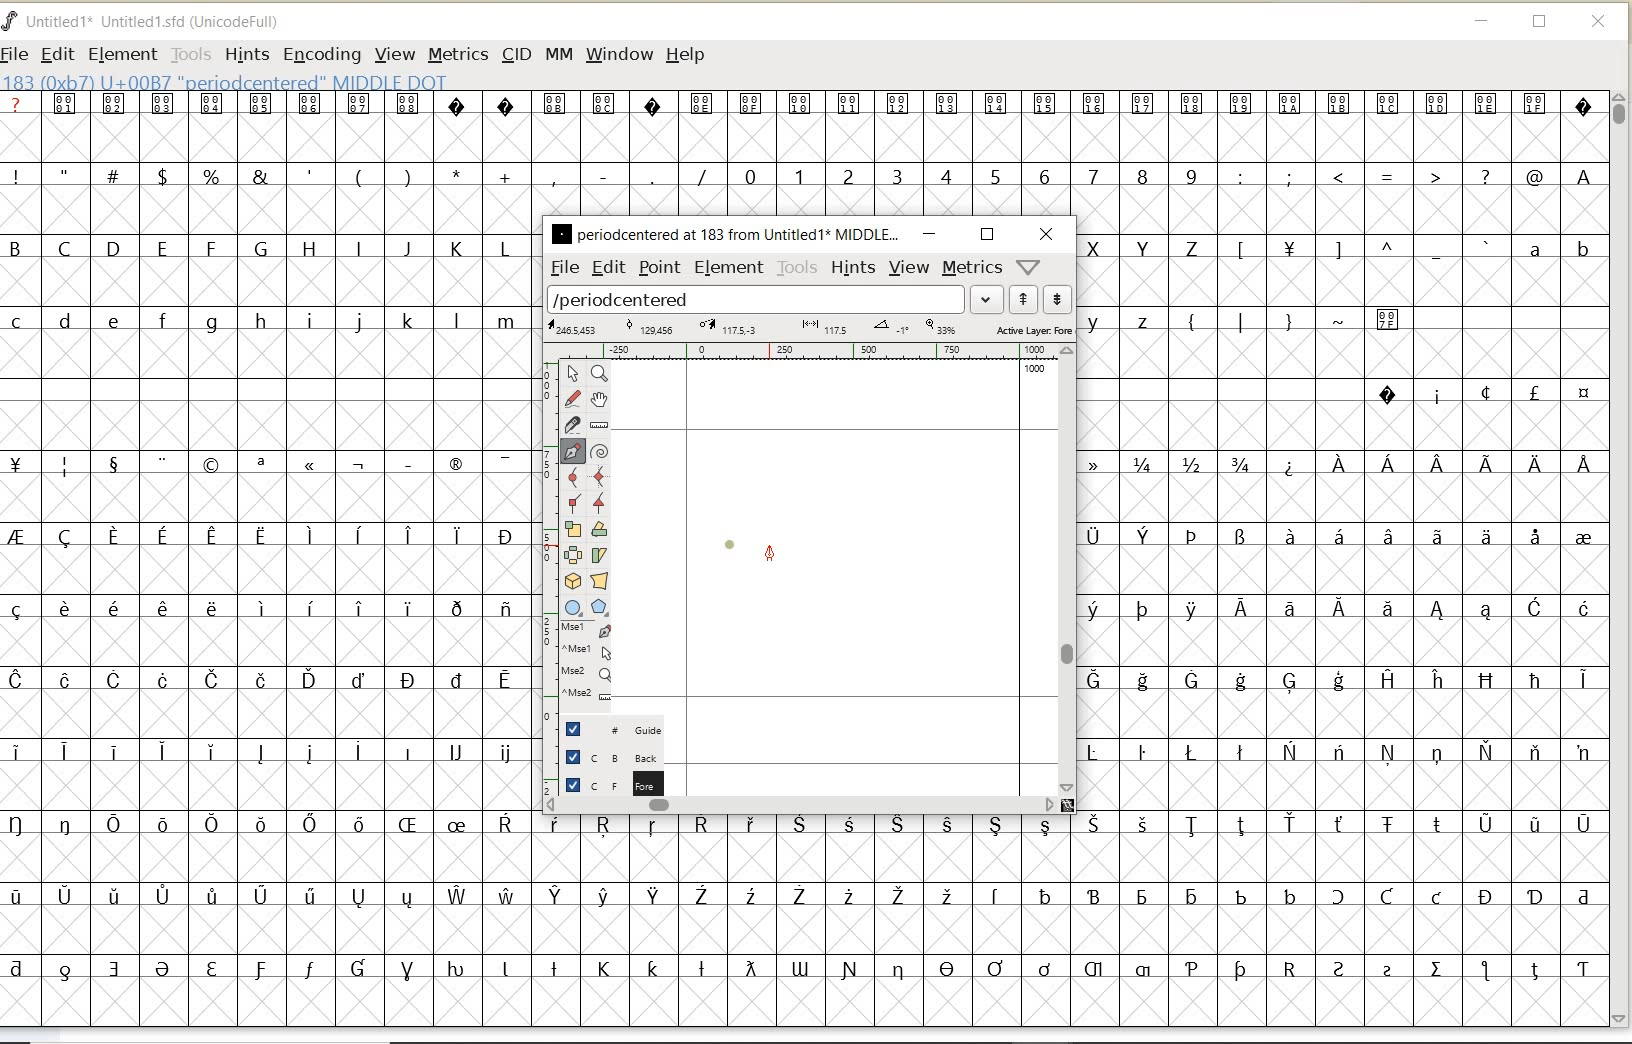 Image resolution: width=1632 pixels, height=1044 pixels. What do you see at coordinates (1147, 247) in the screenshot?
I see `uppercase letters` at bounding box center [1147, 247].